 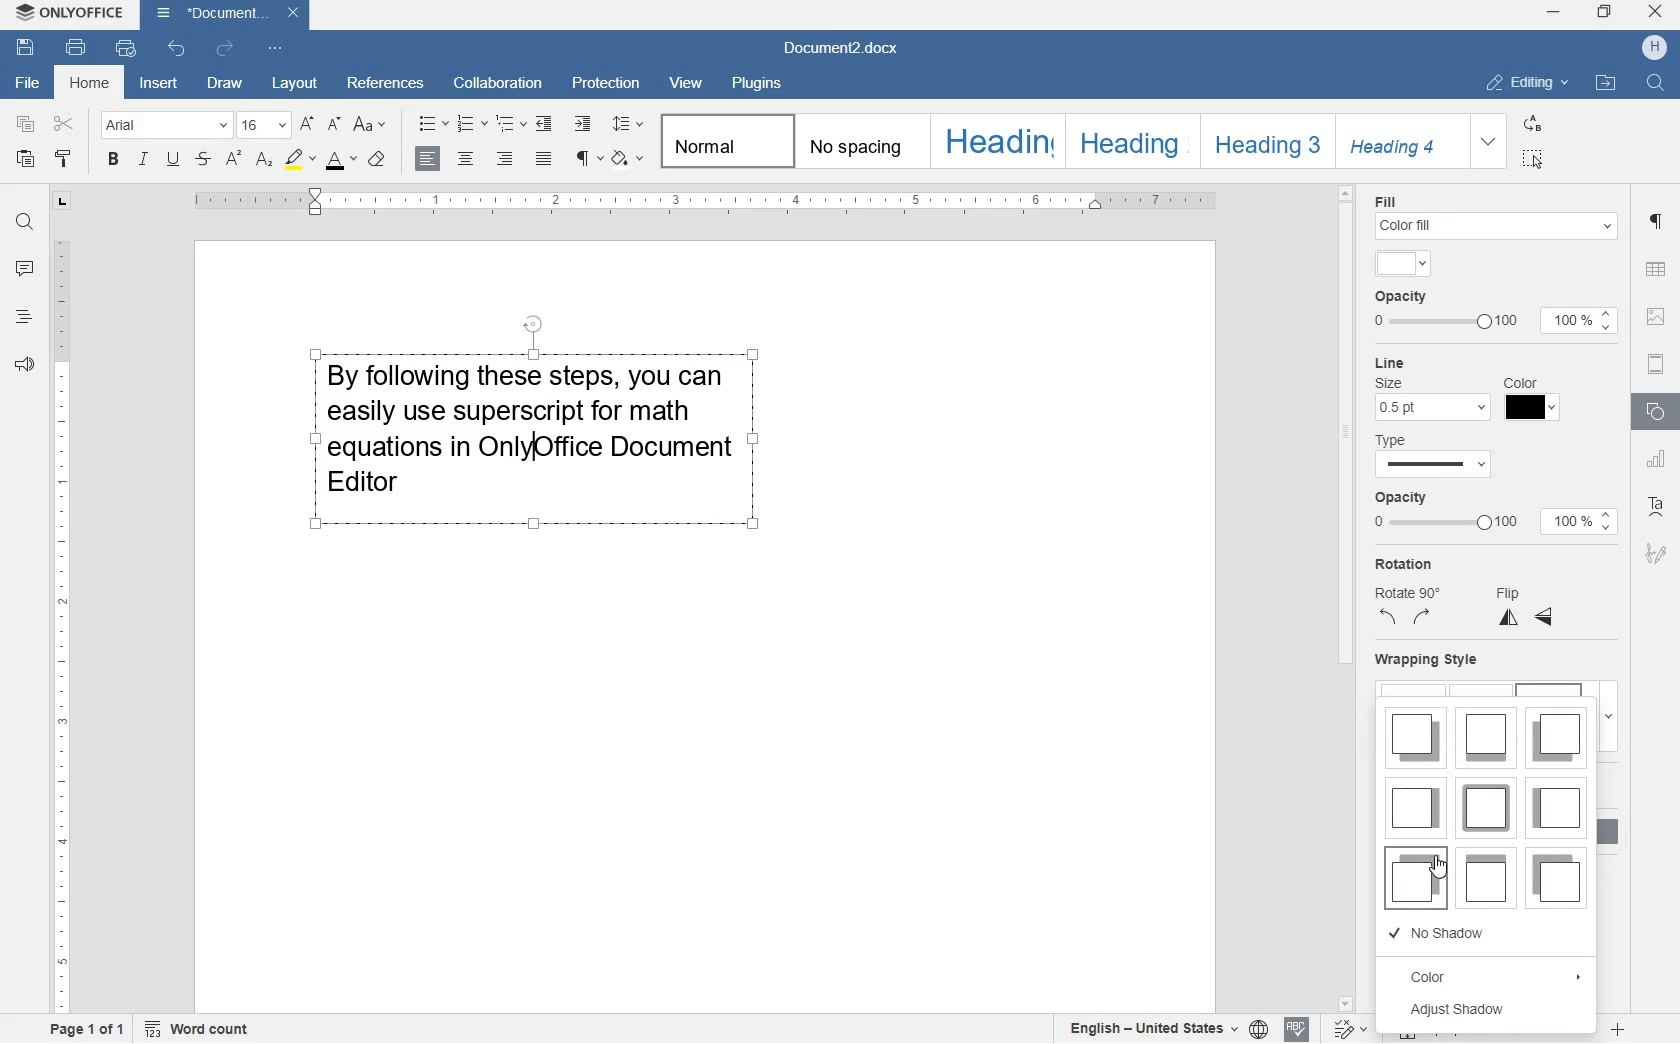 I want to click on font color, so click(x=340, y=161).